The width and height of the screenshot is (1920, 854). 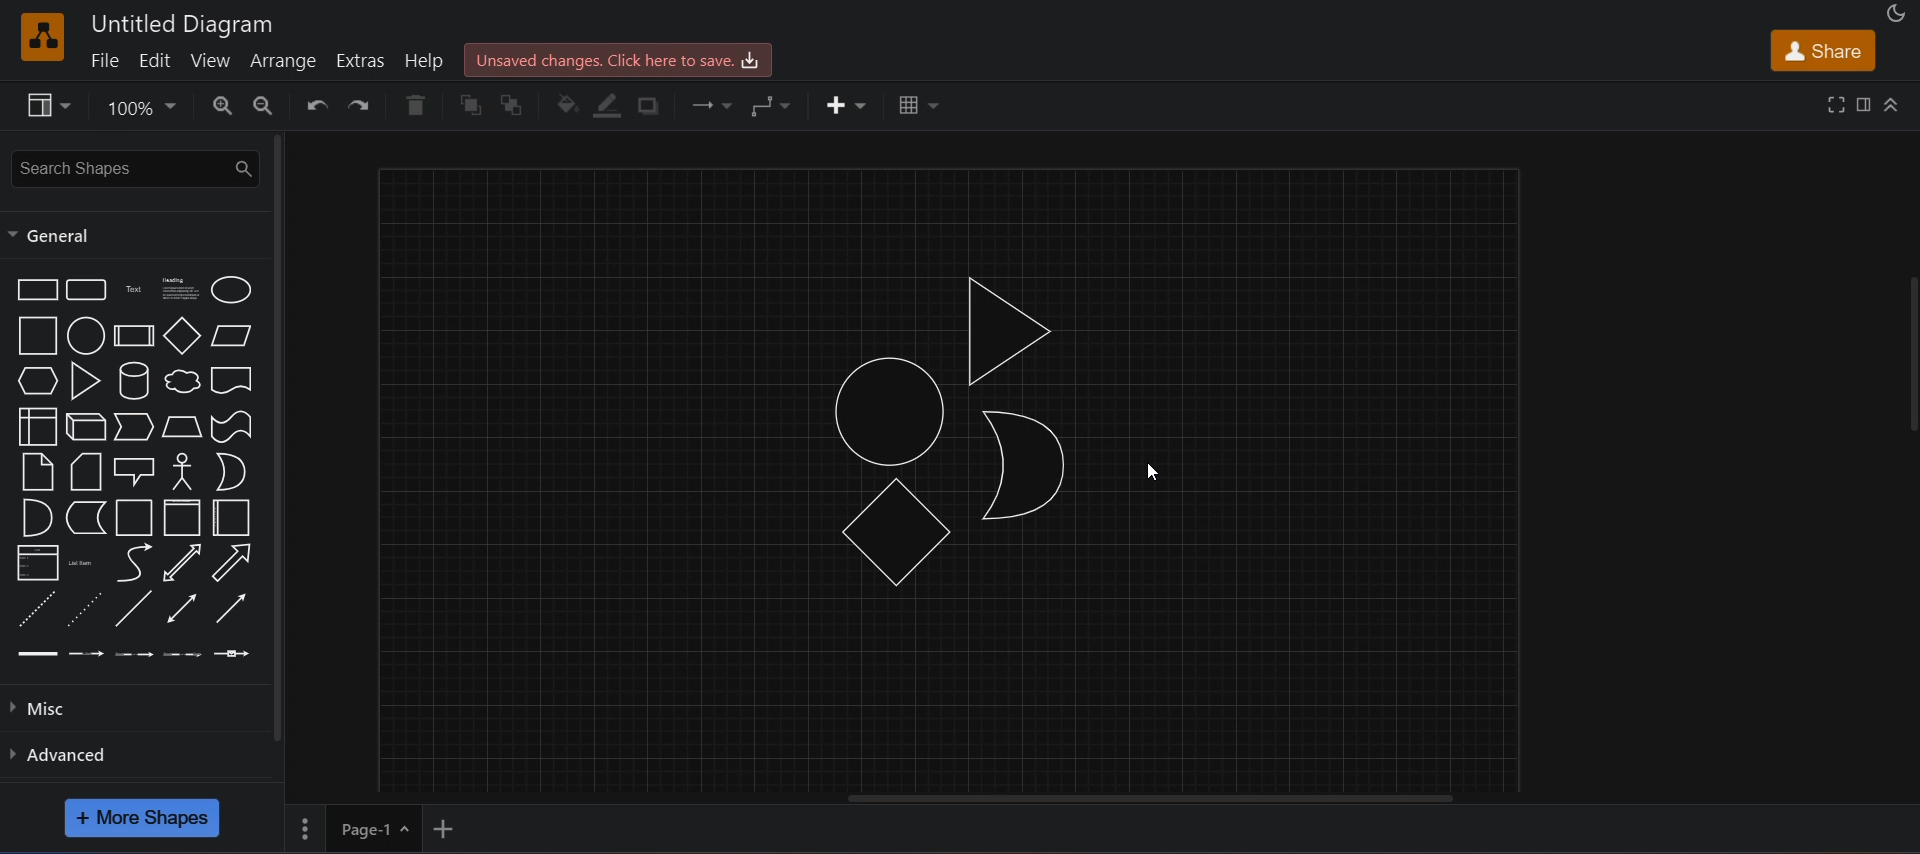 What do you see at coordinates (229, 290) in the screenshot?
I see `ellipse` at bounding box center [229, 290].